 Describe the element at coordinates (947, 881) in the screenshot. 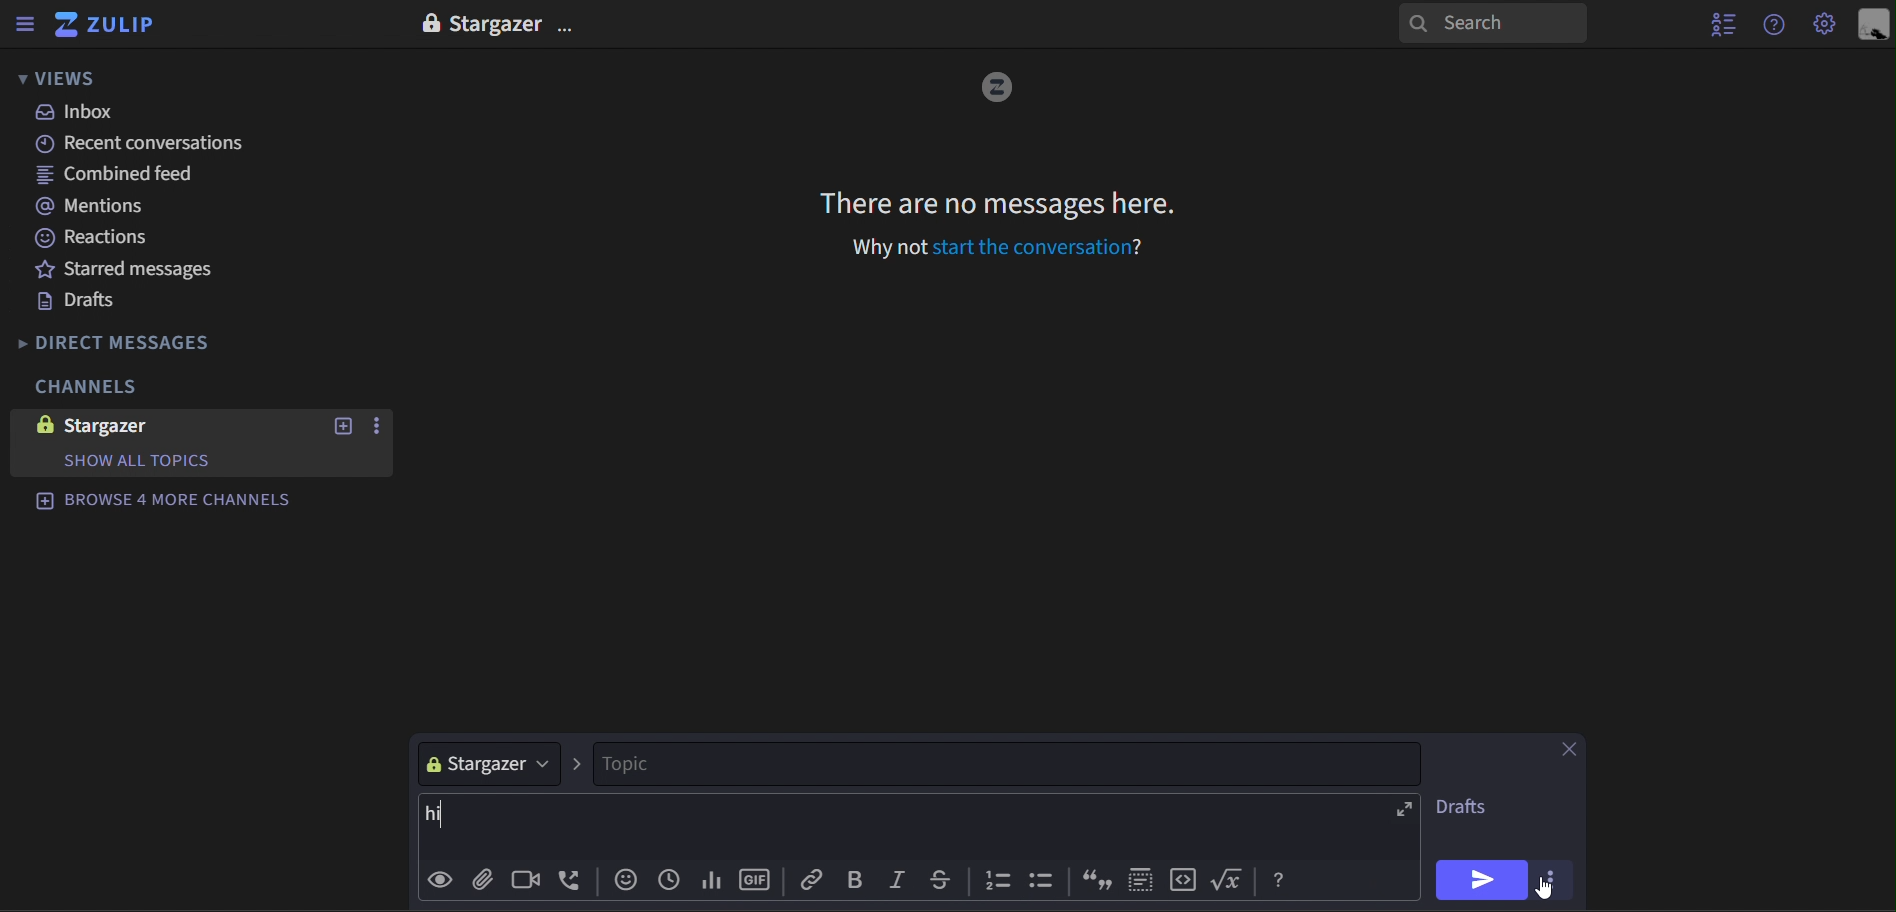

I see `strike through` at that location.